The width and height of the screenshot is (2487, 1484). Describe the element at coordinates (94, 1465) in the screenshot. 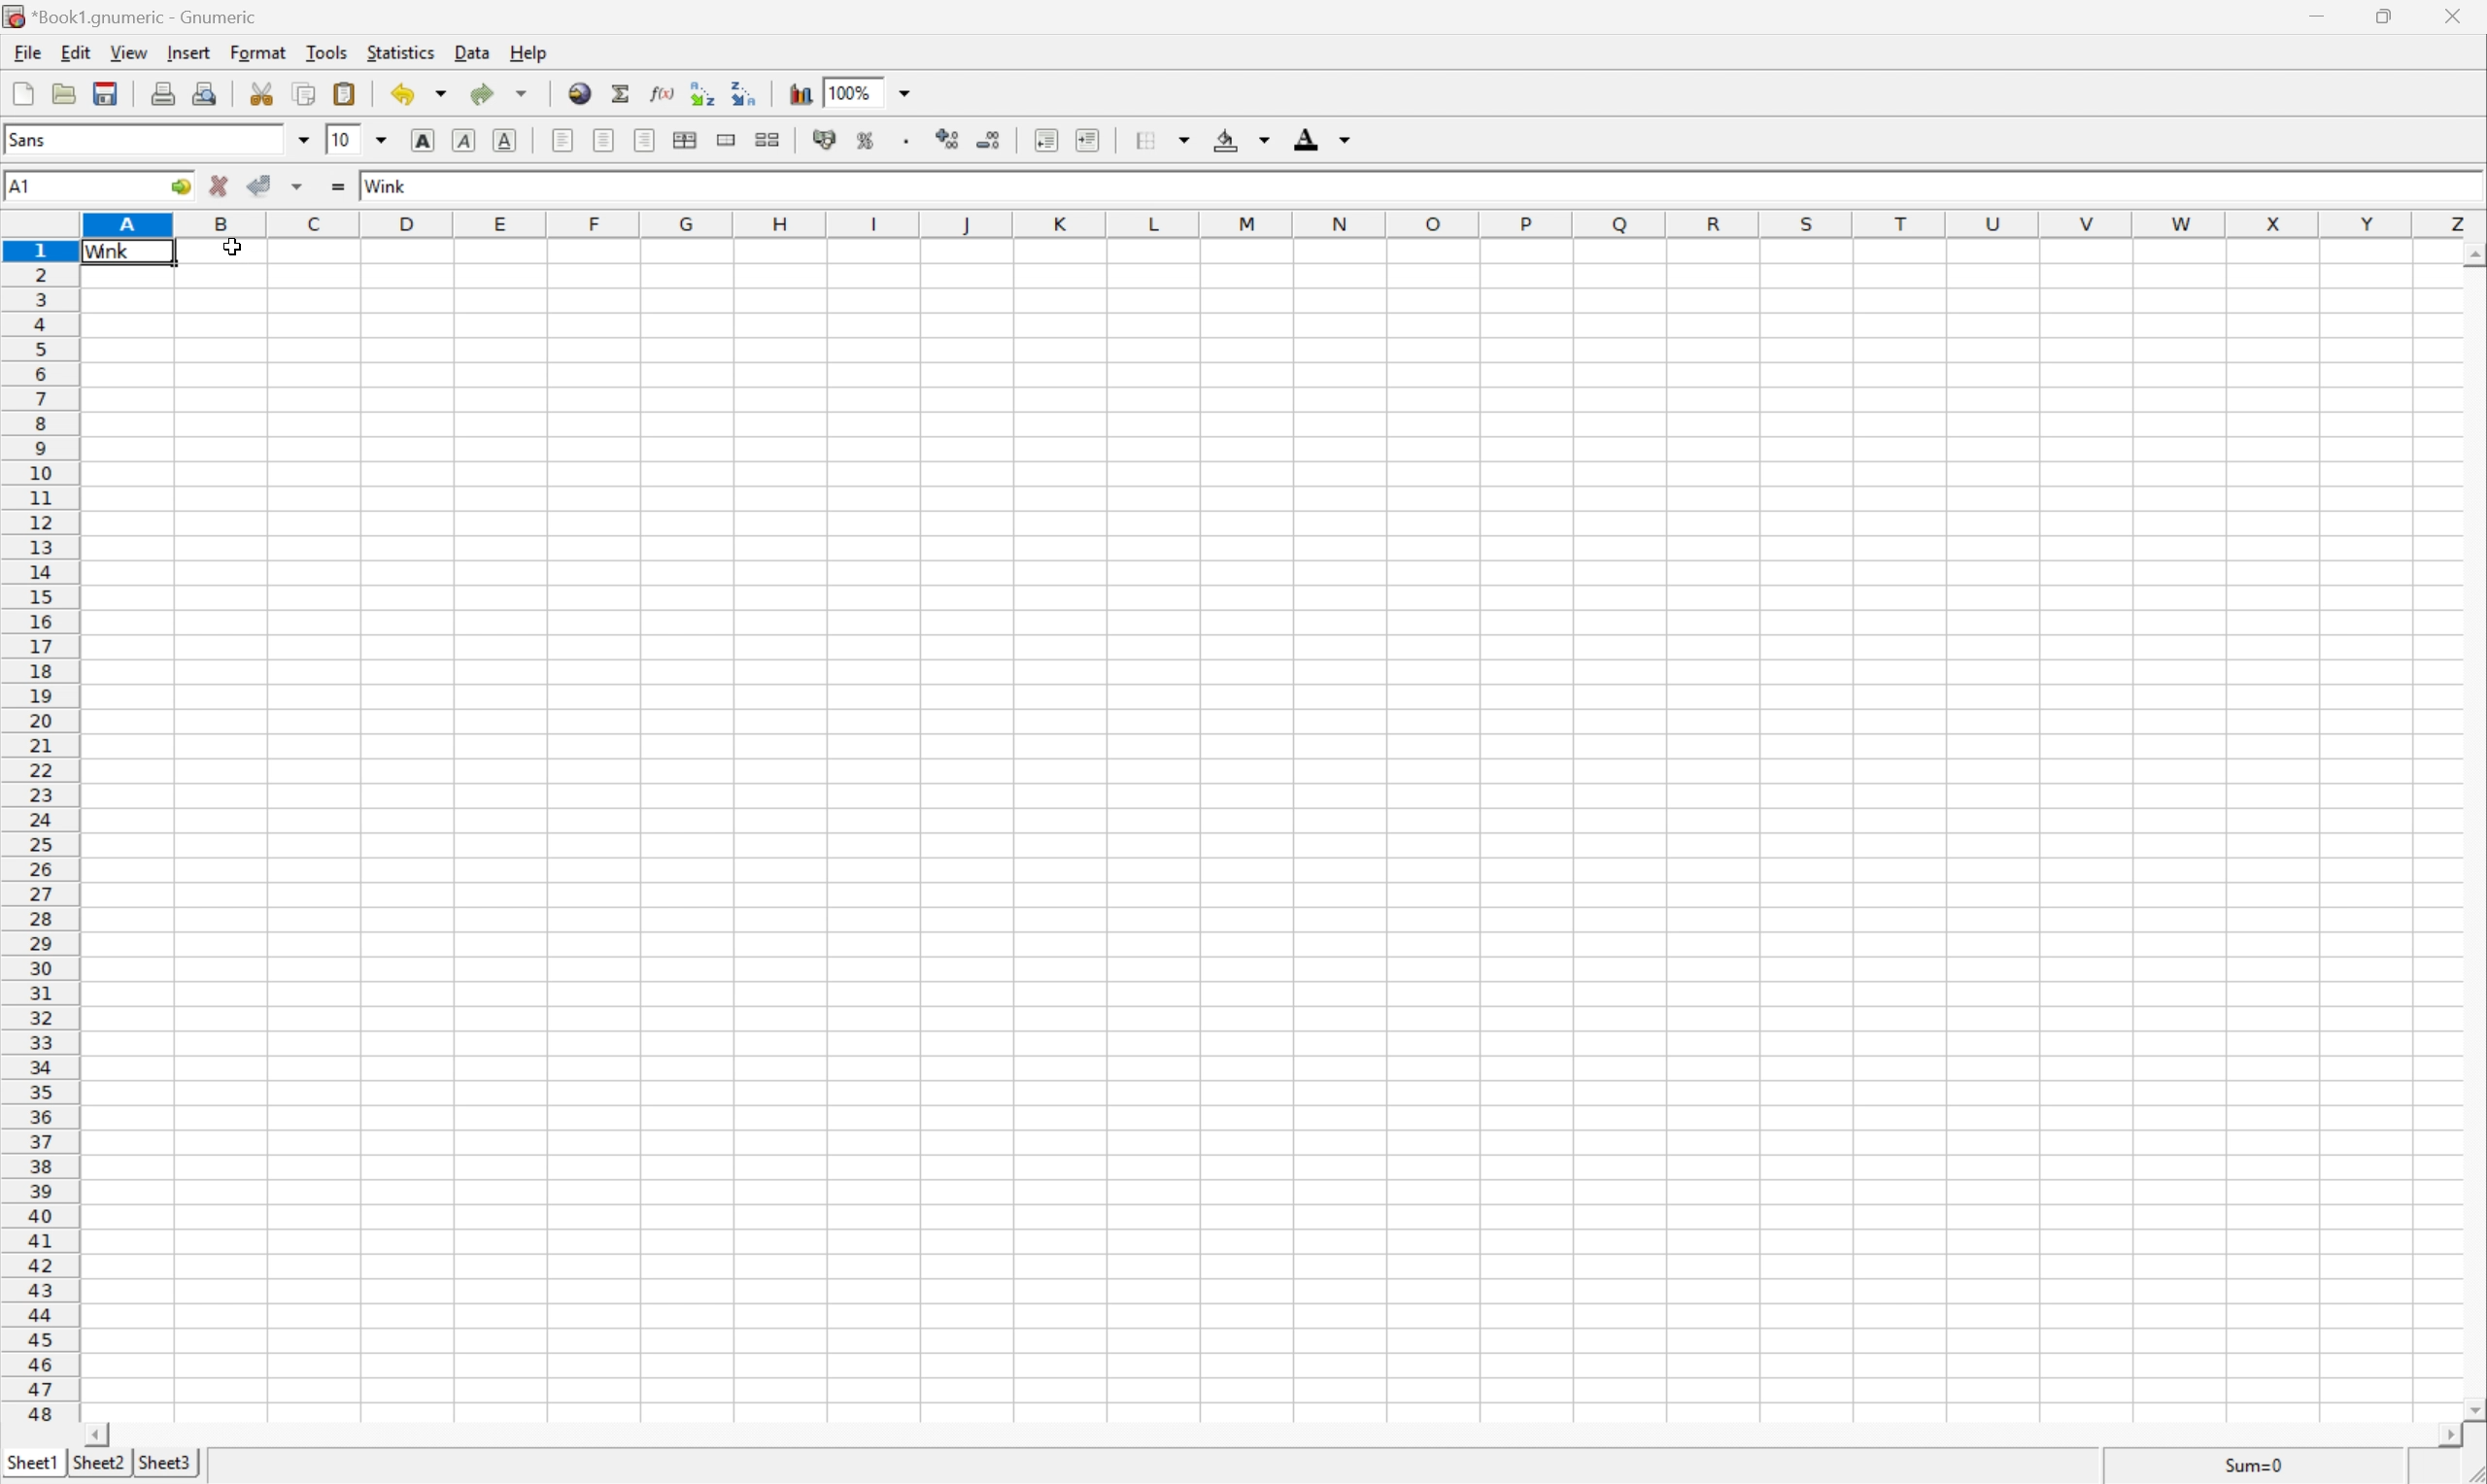

I see `sheet2` at that location.